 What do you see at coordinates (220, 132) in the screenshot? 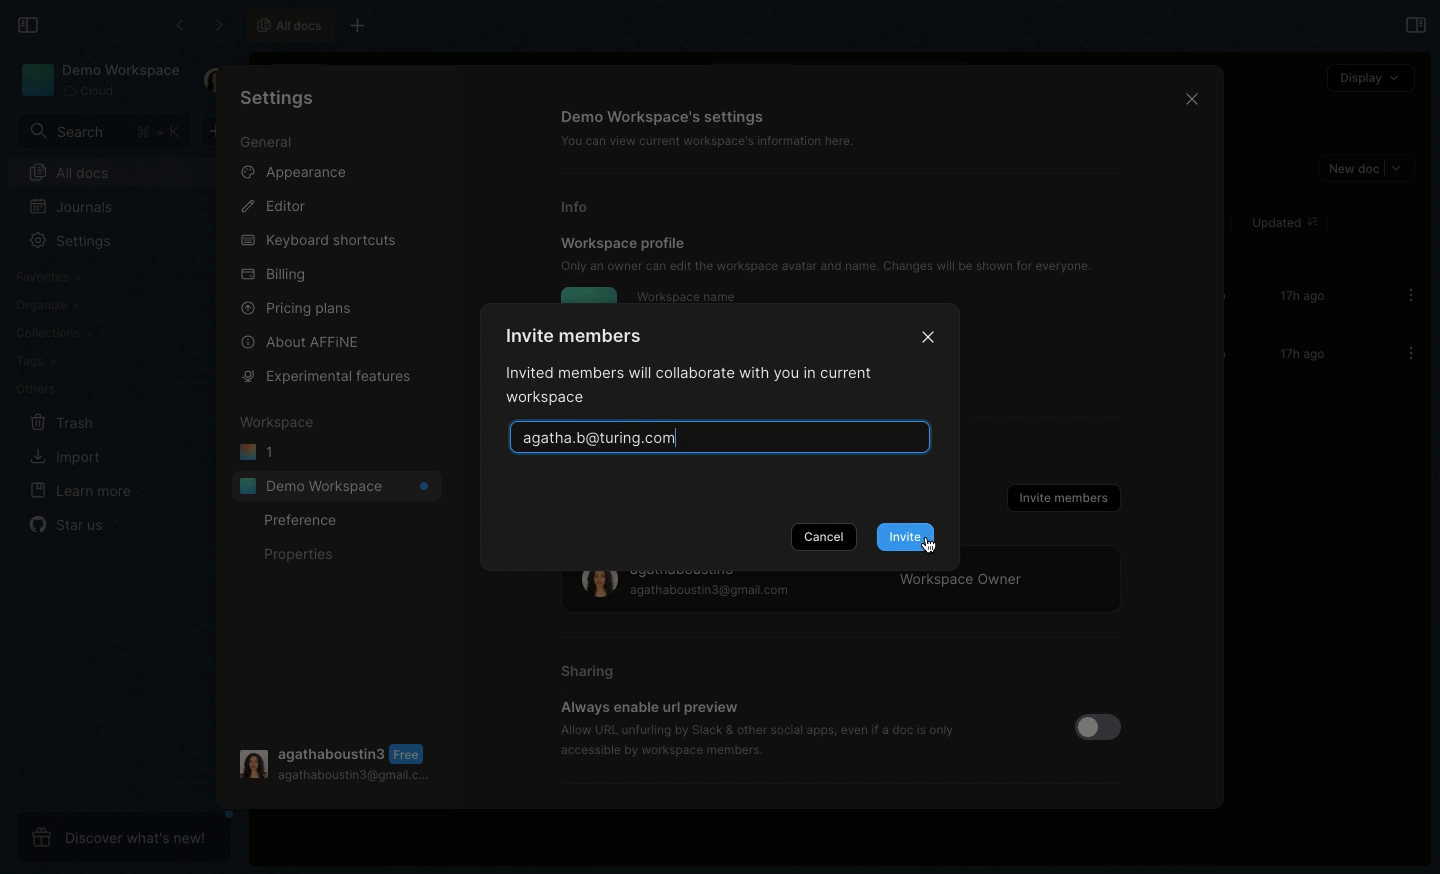
I see `New doc` at bounding box center [220, 132].